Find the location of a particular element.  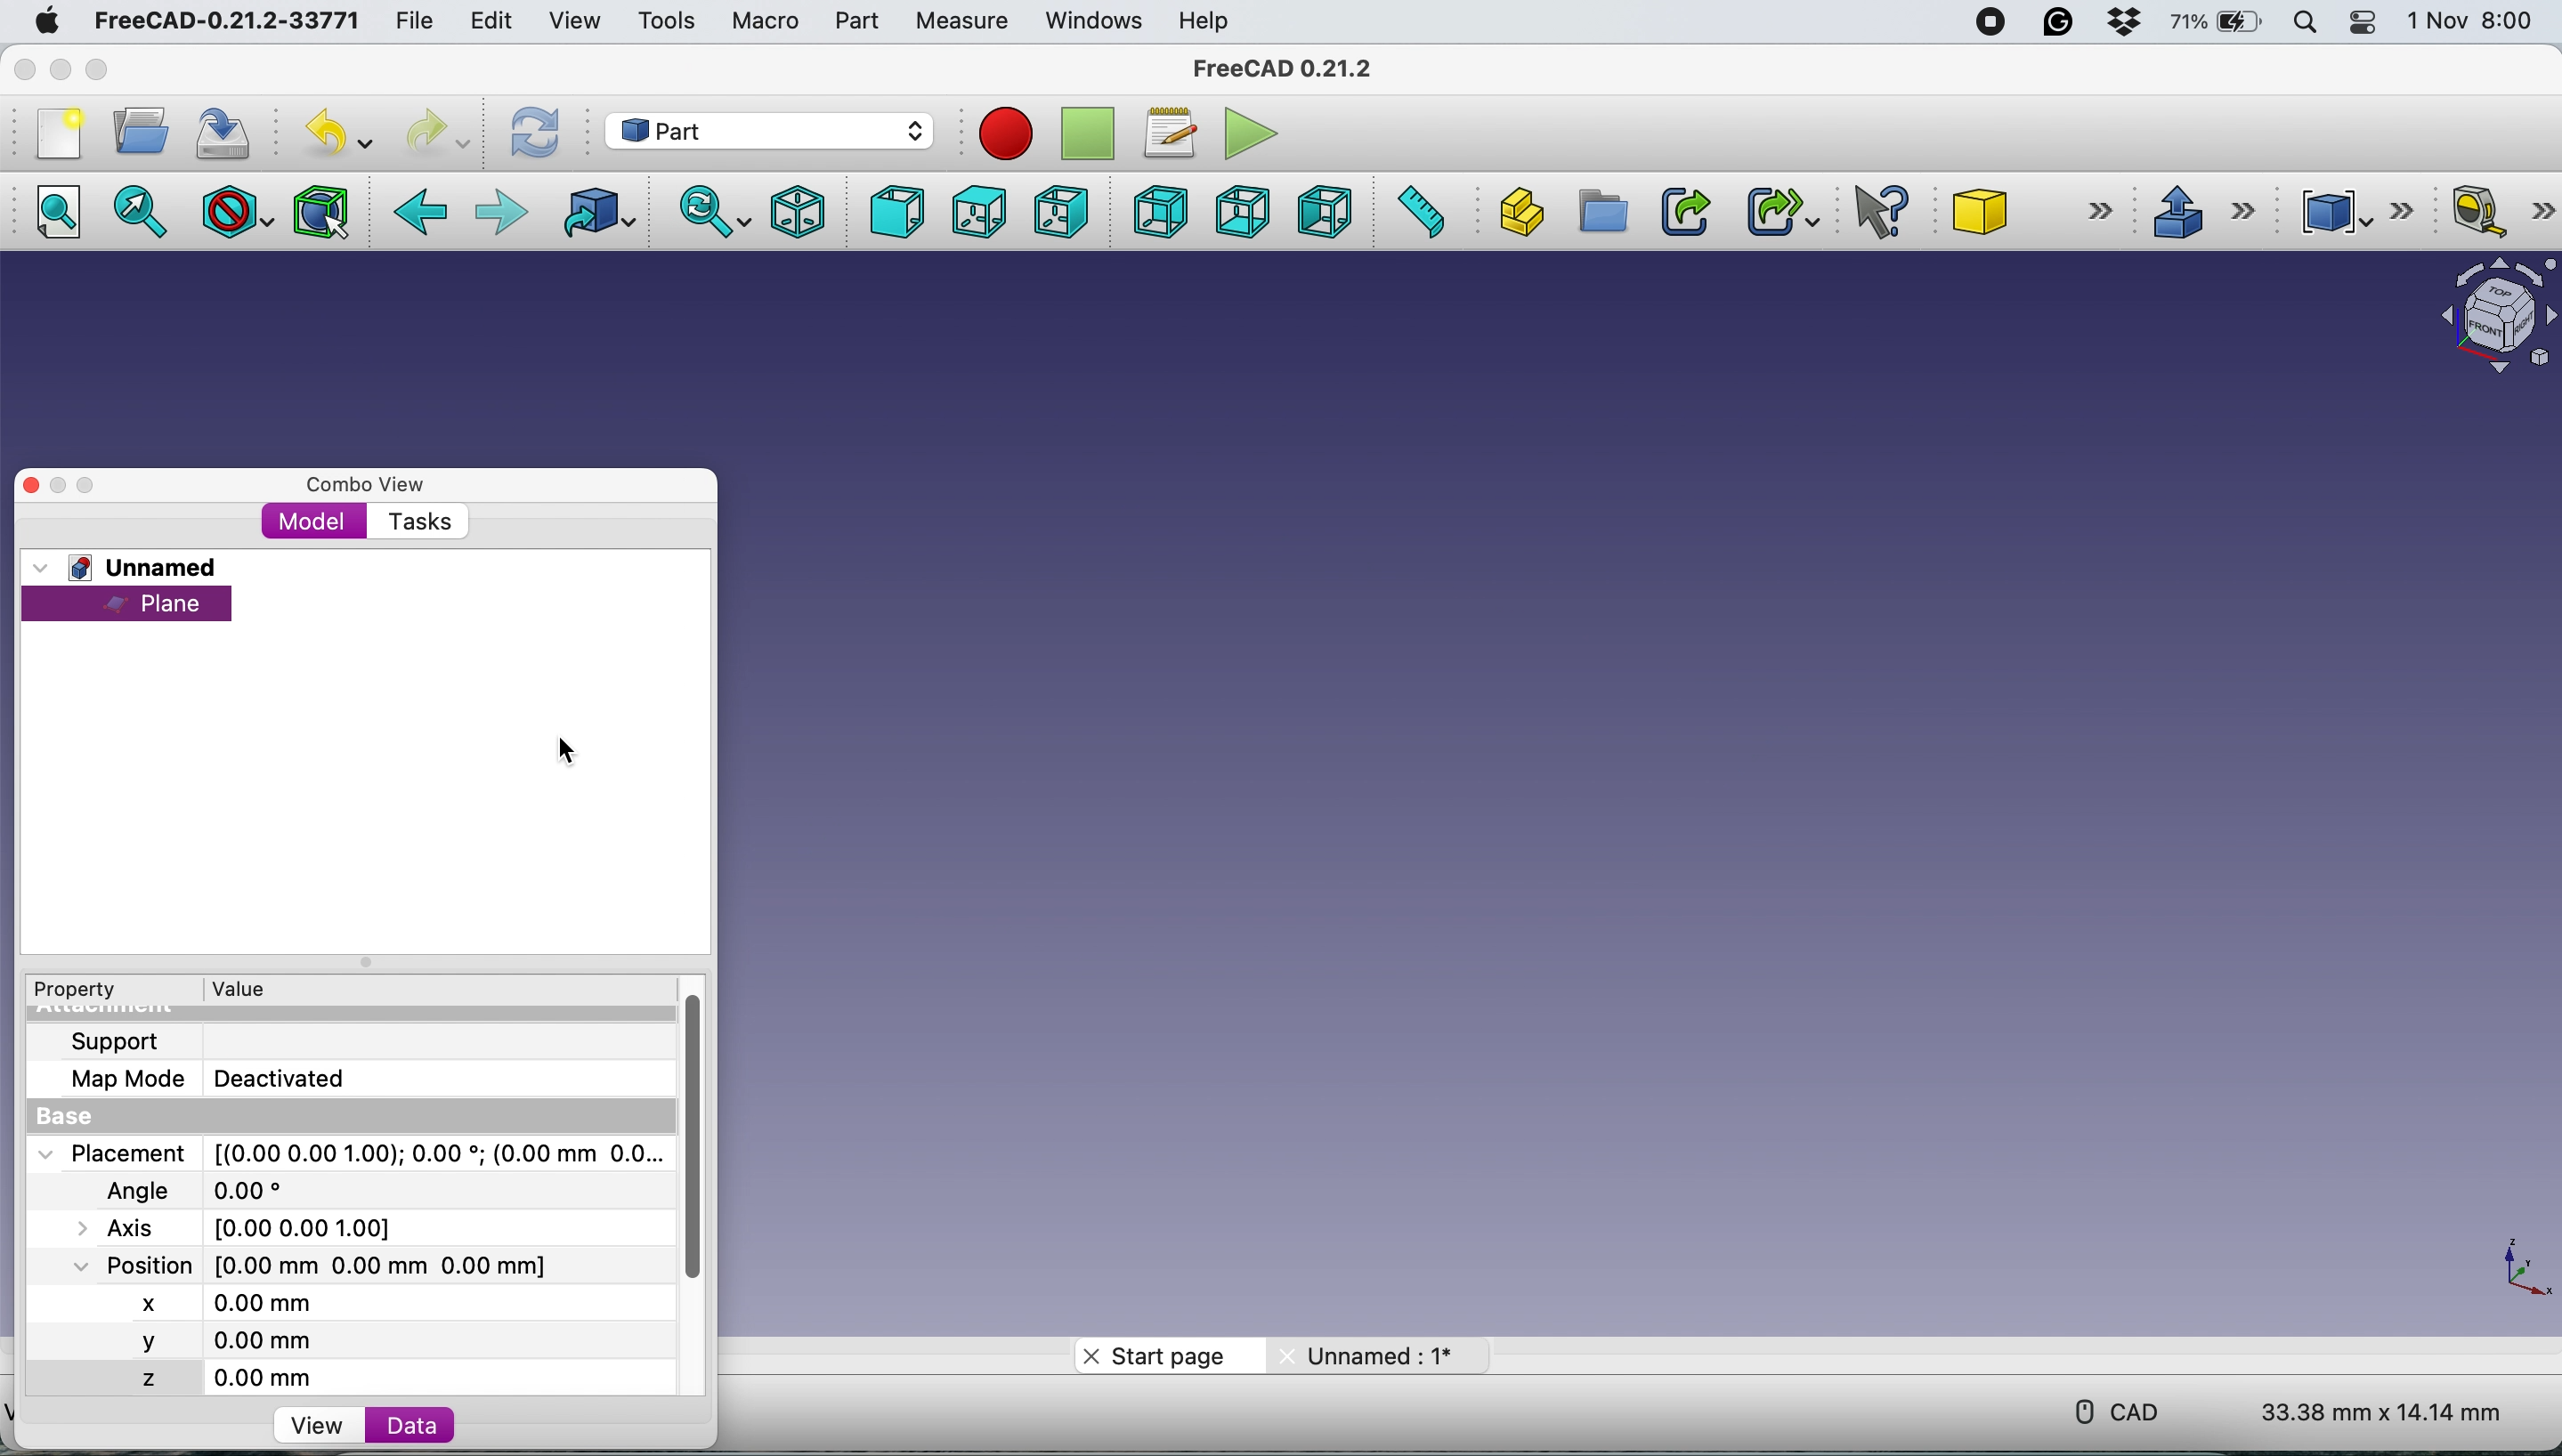

Angle 0.00* is located at coordinates (198, 1192).